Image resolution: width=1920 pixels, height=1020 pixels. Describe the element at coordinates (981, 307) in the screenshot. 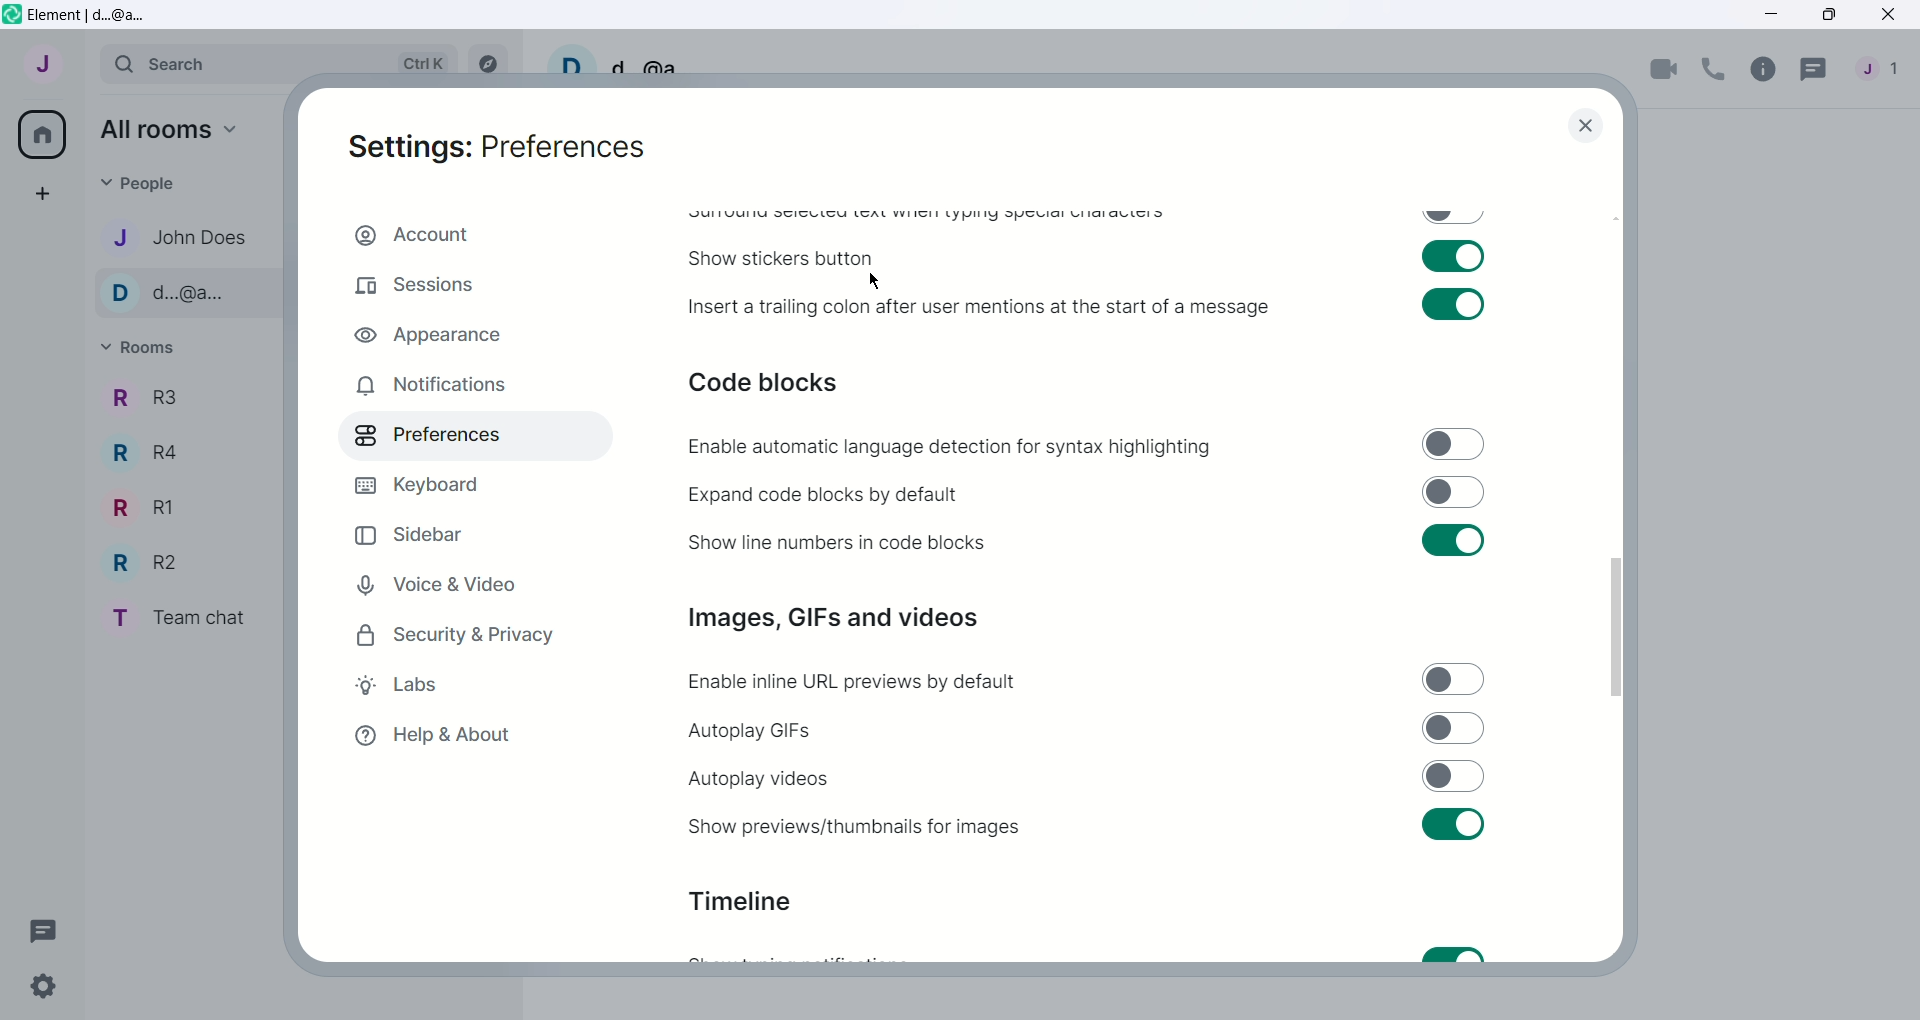

I see `Insert a trailing colon after user mentions at the start of a message` at that location.